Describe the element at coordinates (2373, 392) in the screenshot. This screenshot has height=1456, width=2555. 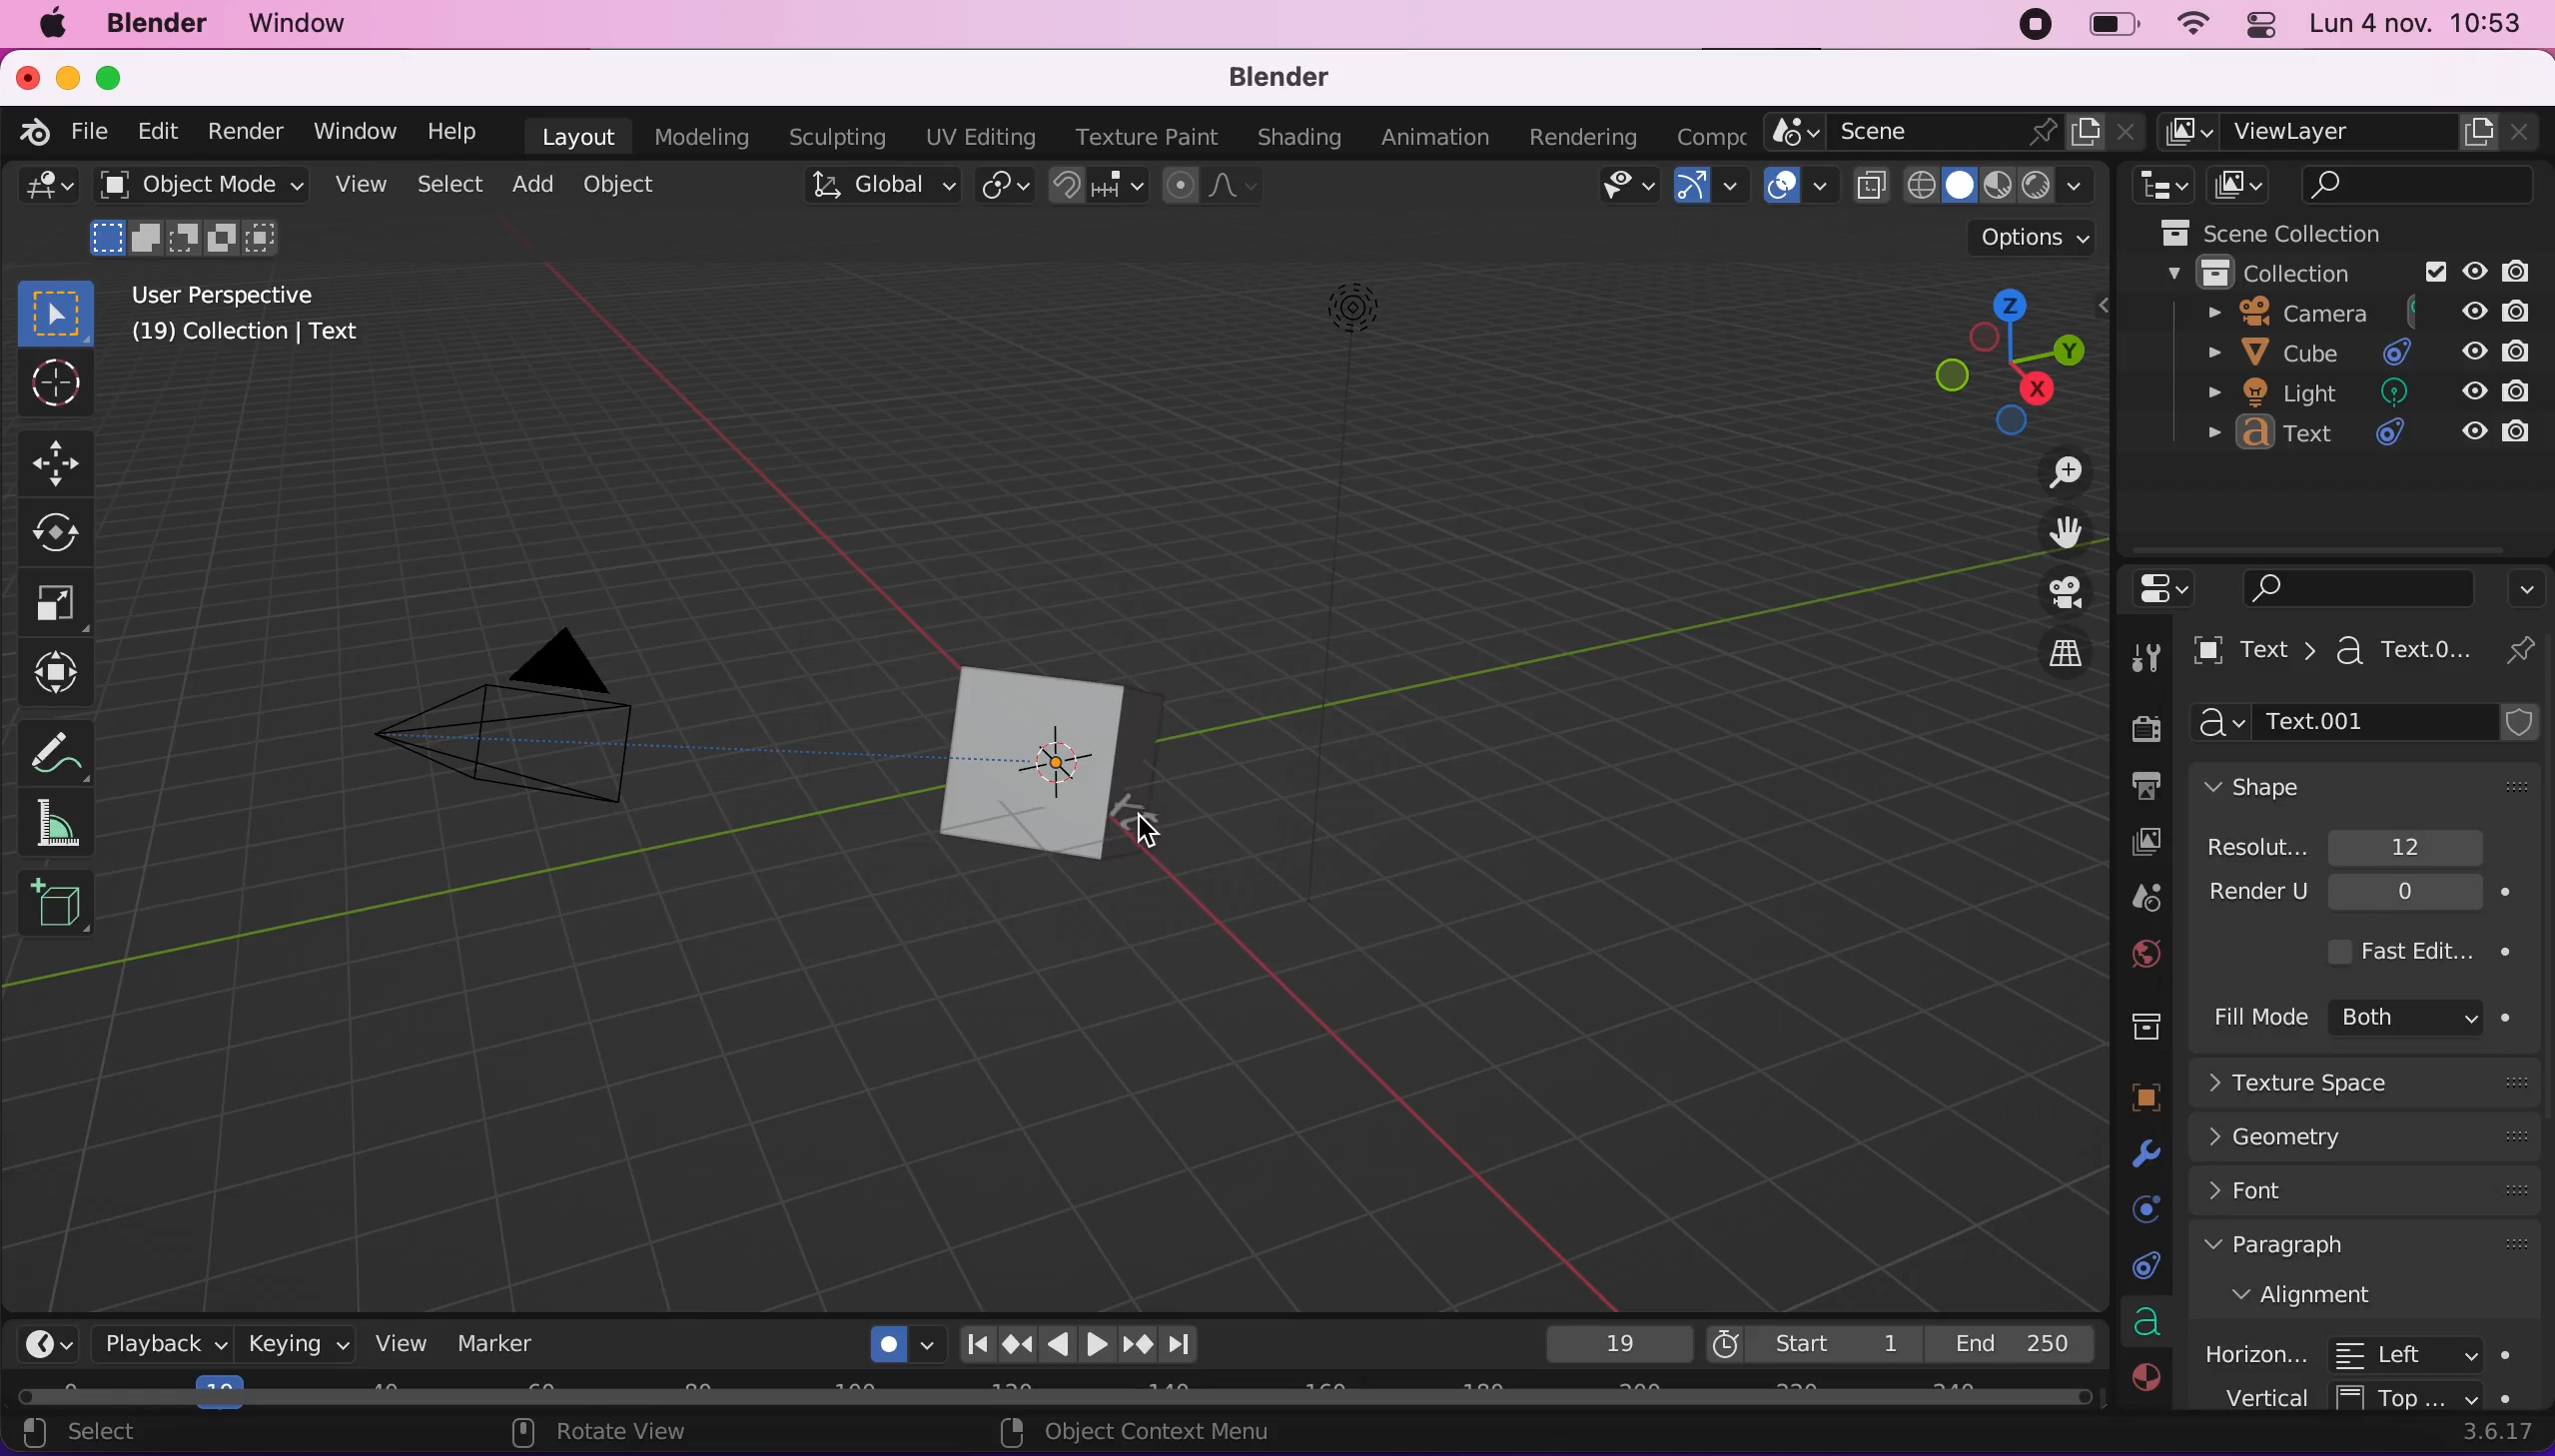
I see `light` at that location.